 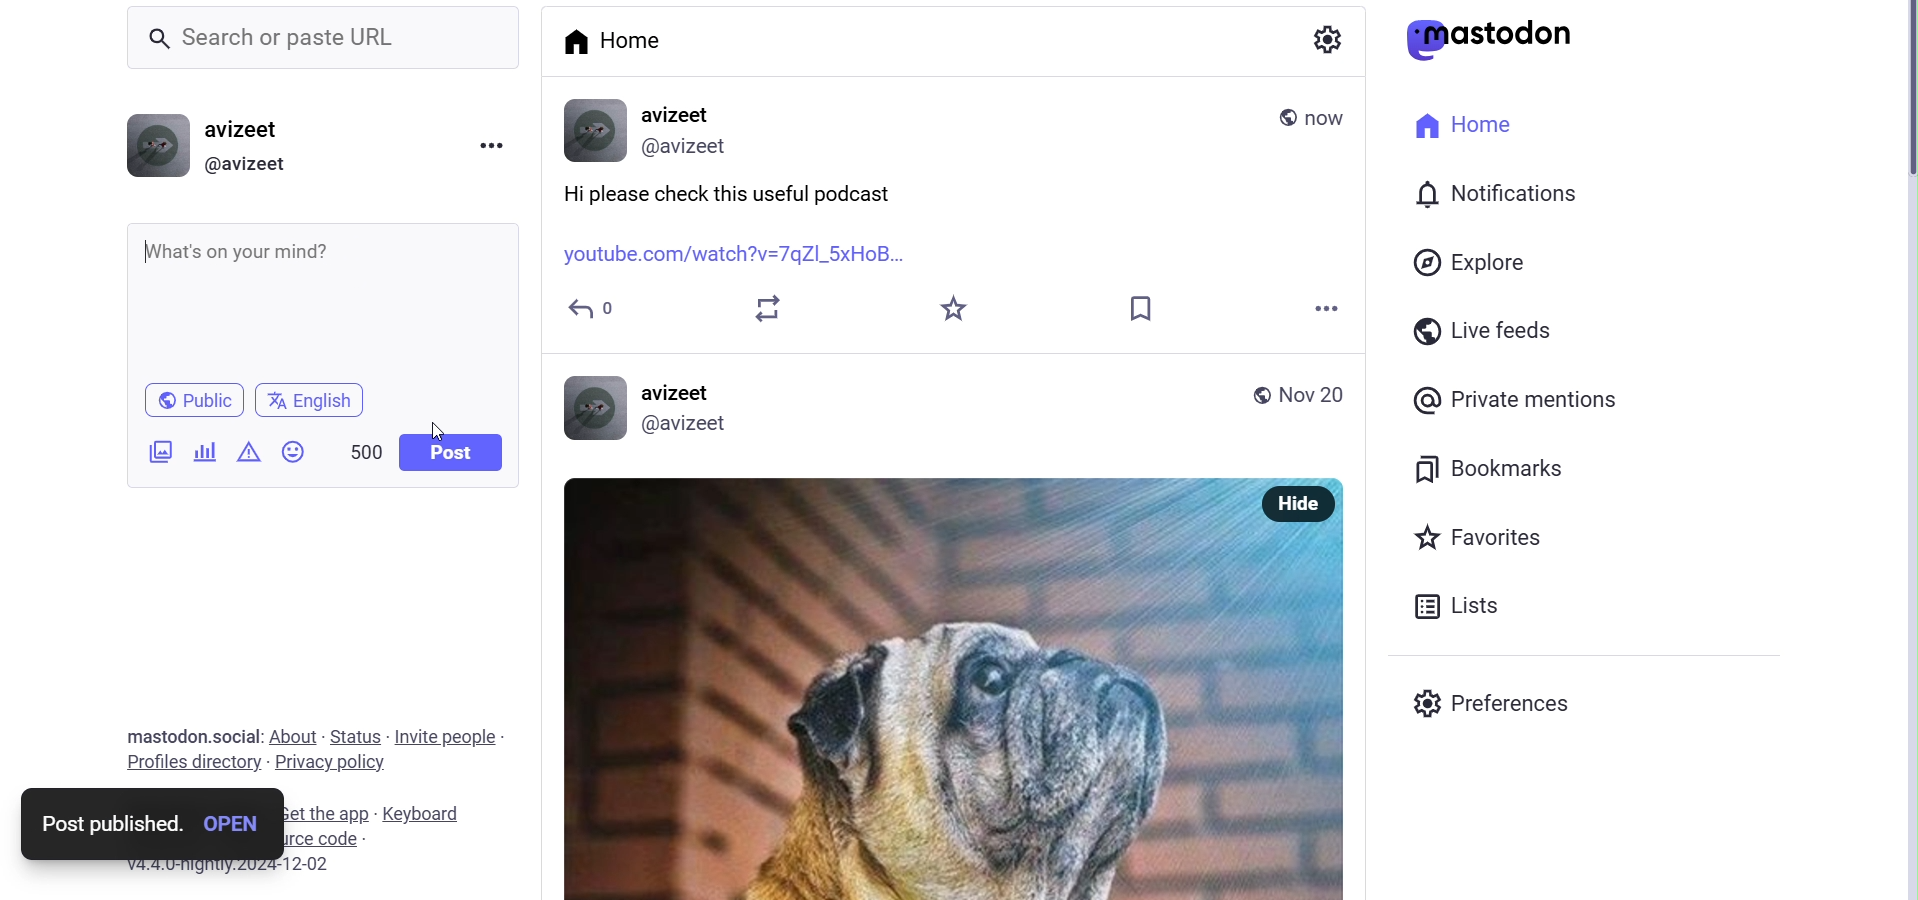 What do you see at coordinates (681, 424) in the screenshot?
I see `@avizeet` at bounding box center [681, 424].